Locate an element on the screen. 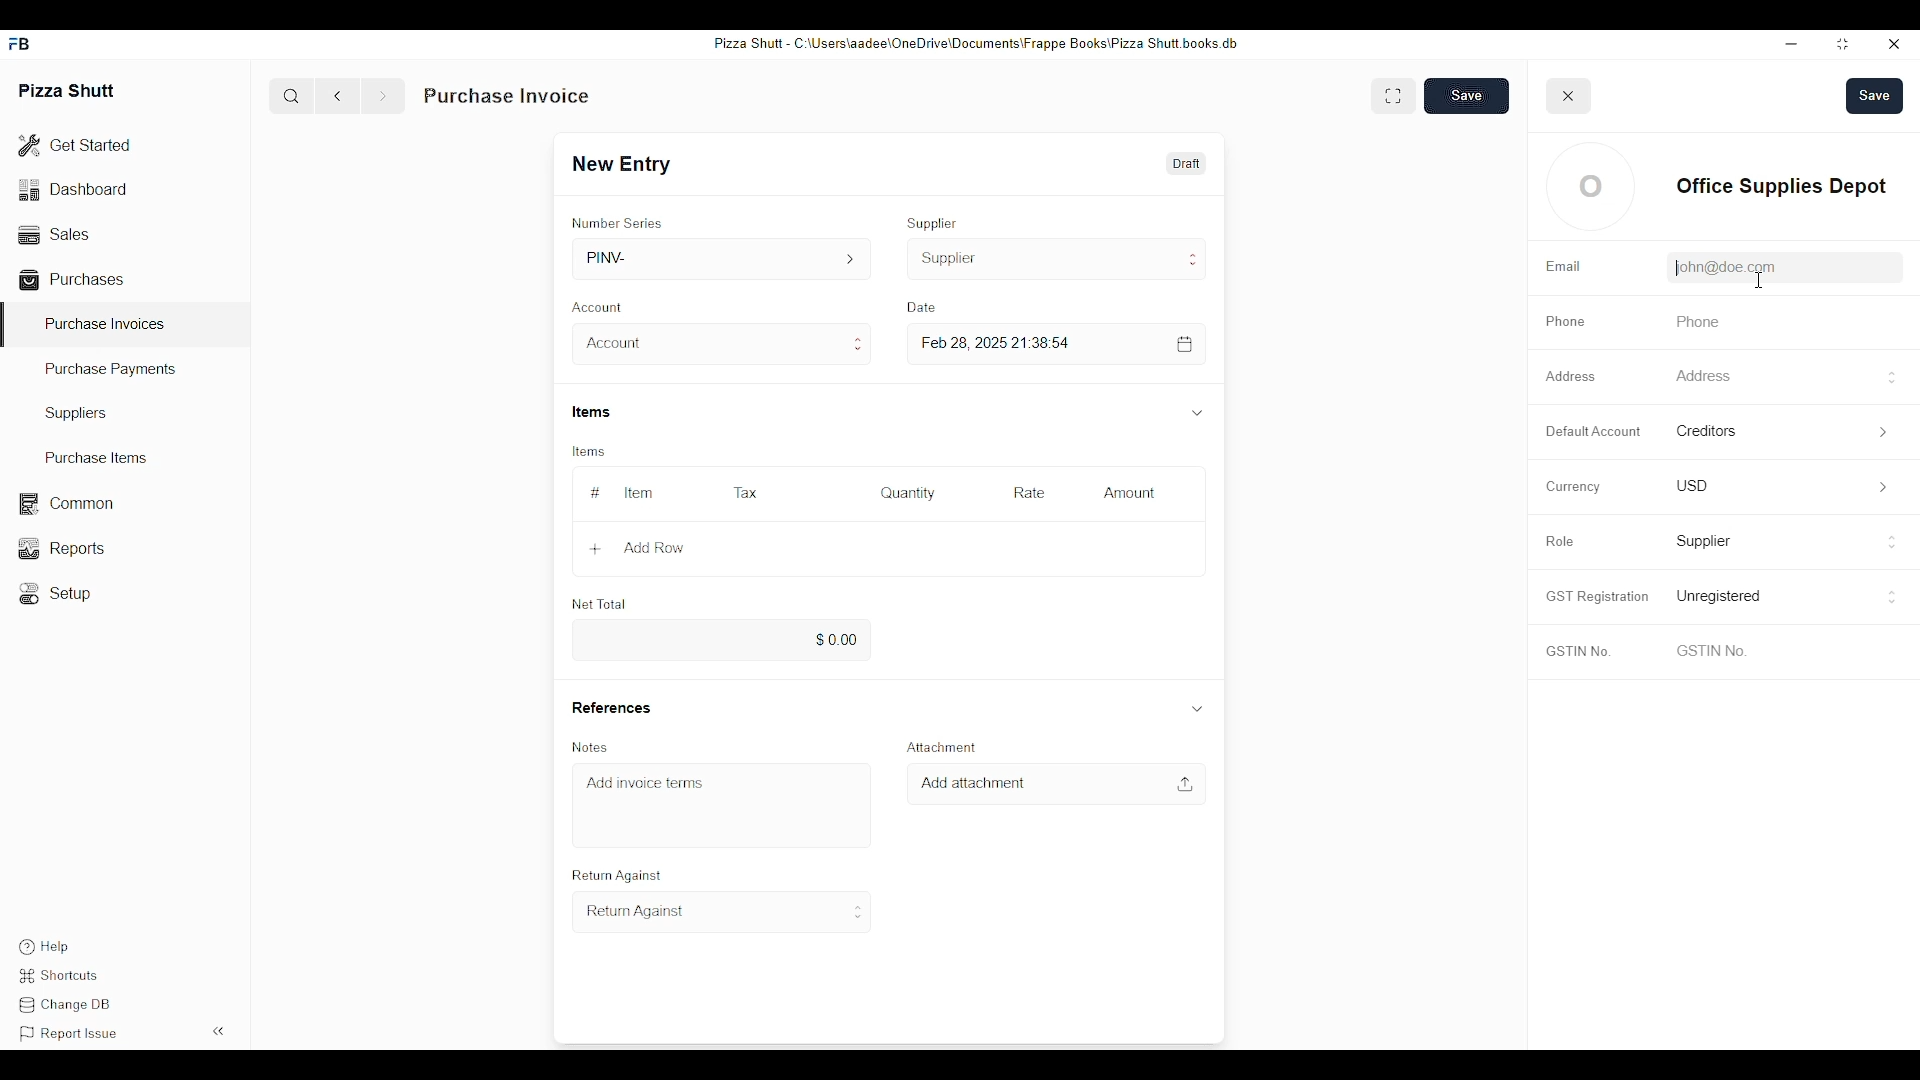 This screenshot has width=1920, height=1080. Purchase Invoices is located at coordinates (105, 323).